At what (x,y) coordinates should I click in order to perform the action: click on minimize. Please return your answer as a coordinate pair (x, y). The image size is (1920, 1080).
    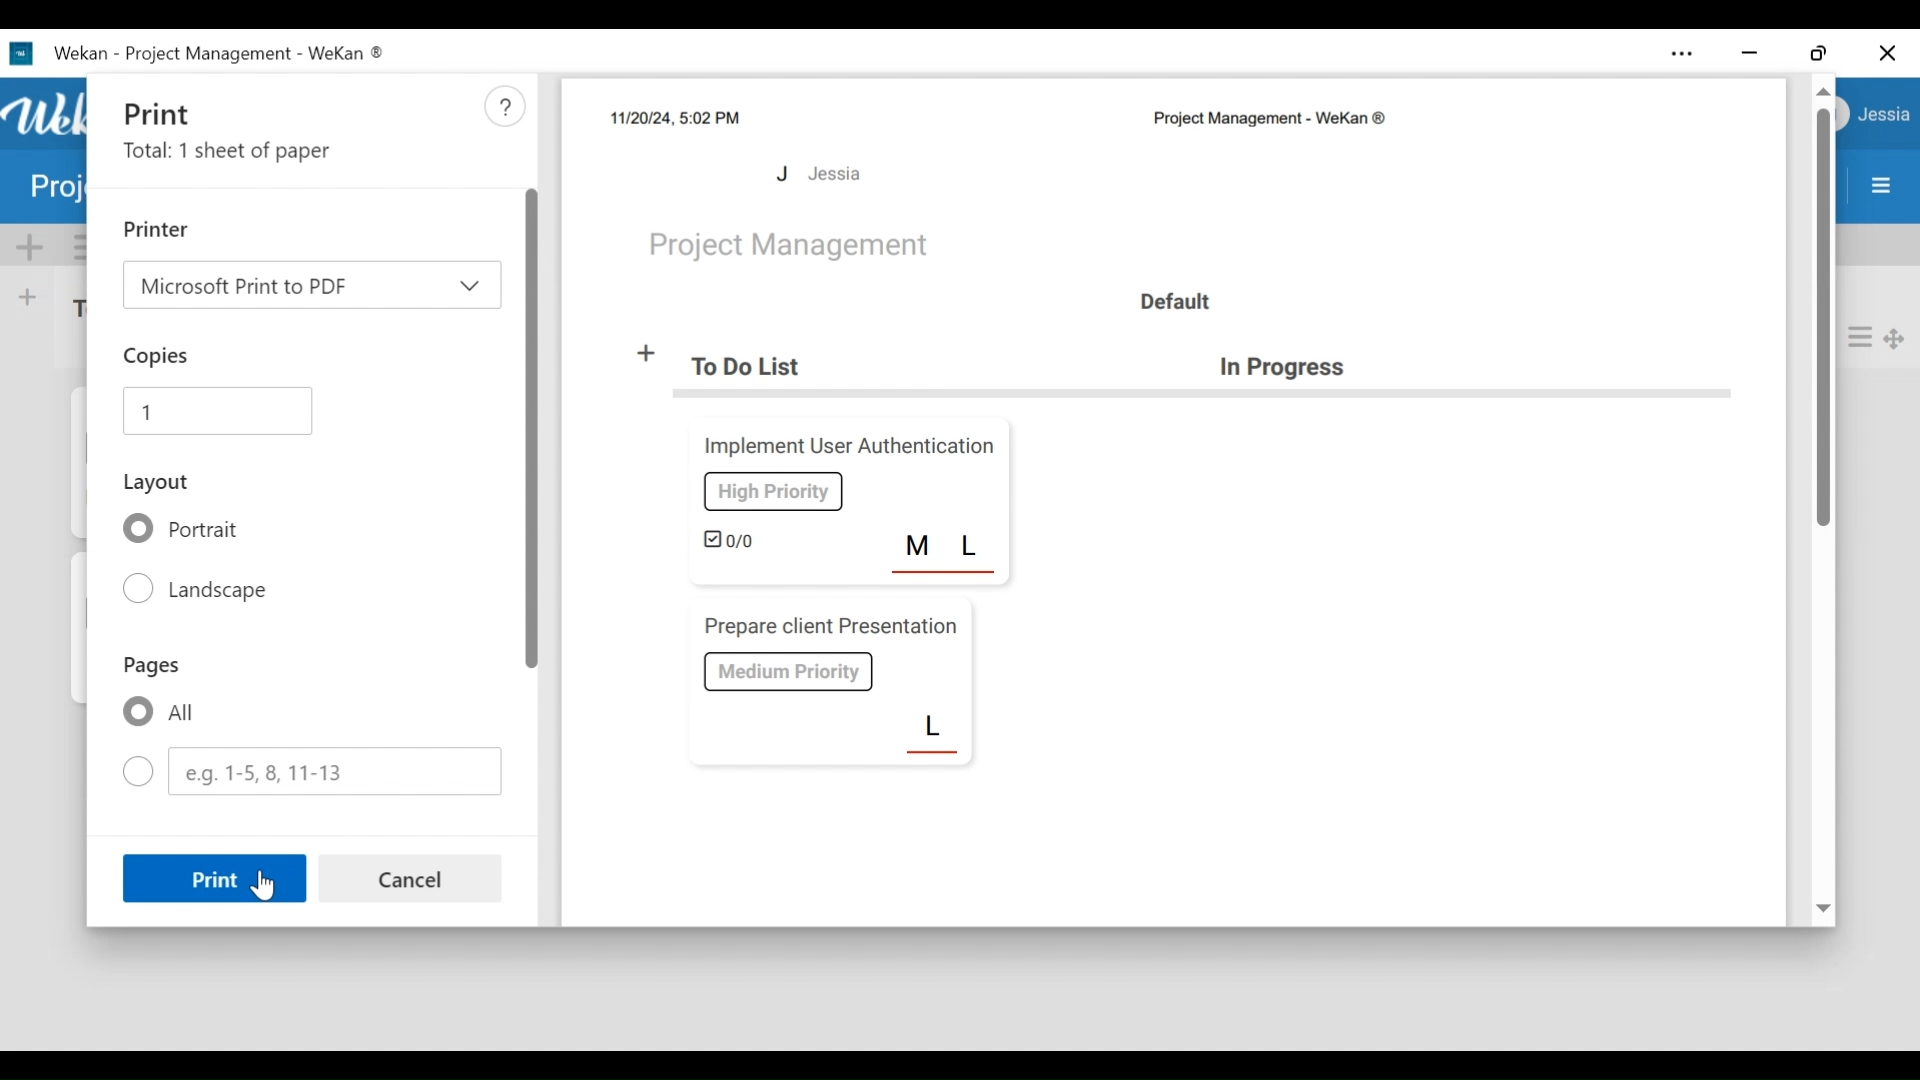
    Looking at the image, I should click on (1751, 53).